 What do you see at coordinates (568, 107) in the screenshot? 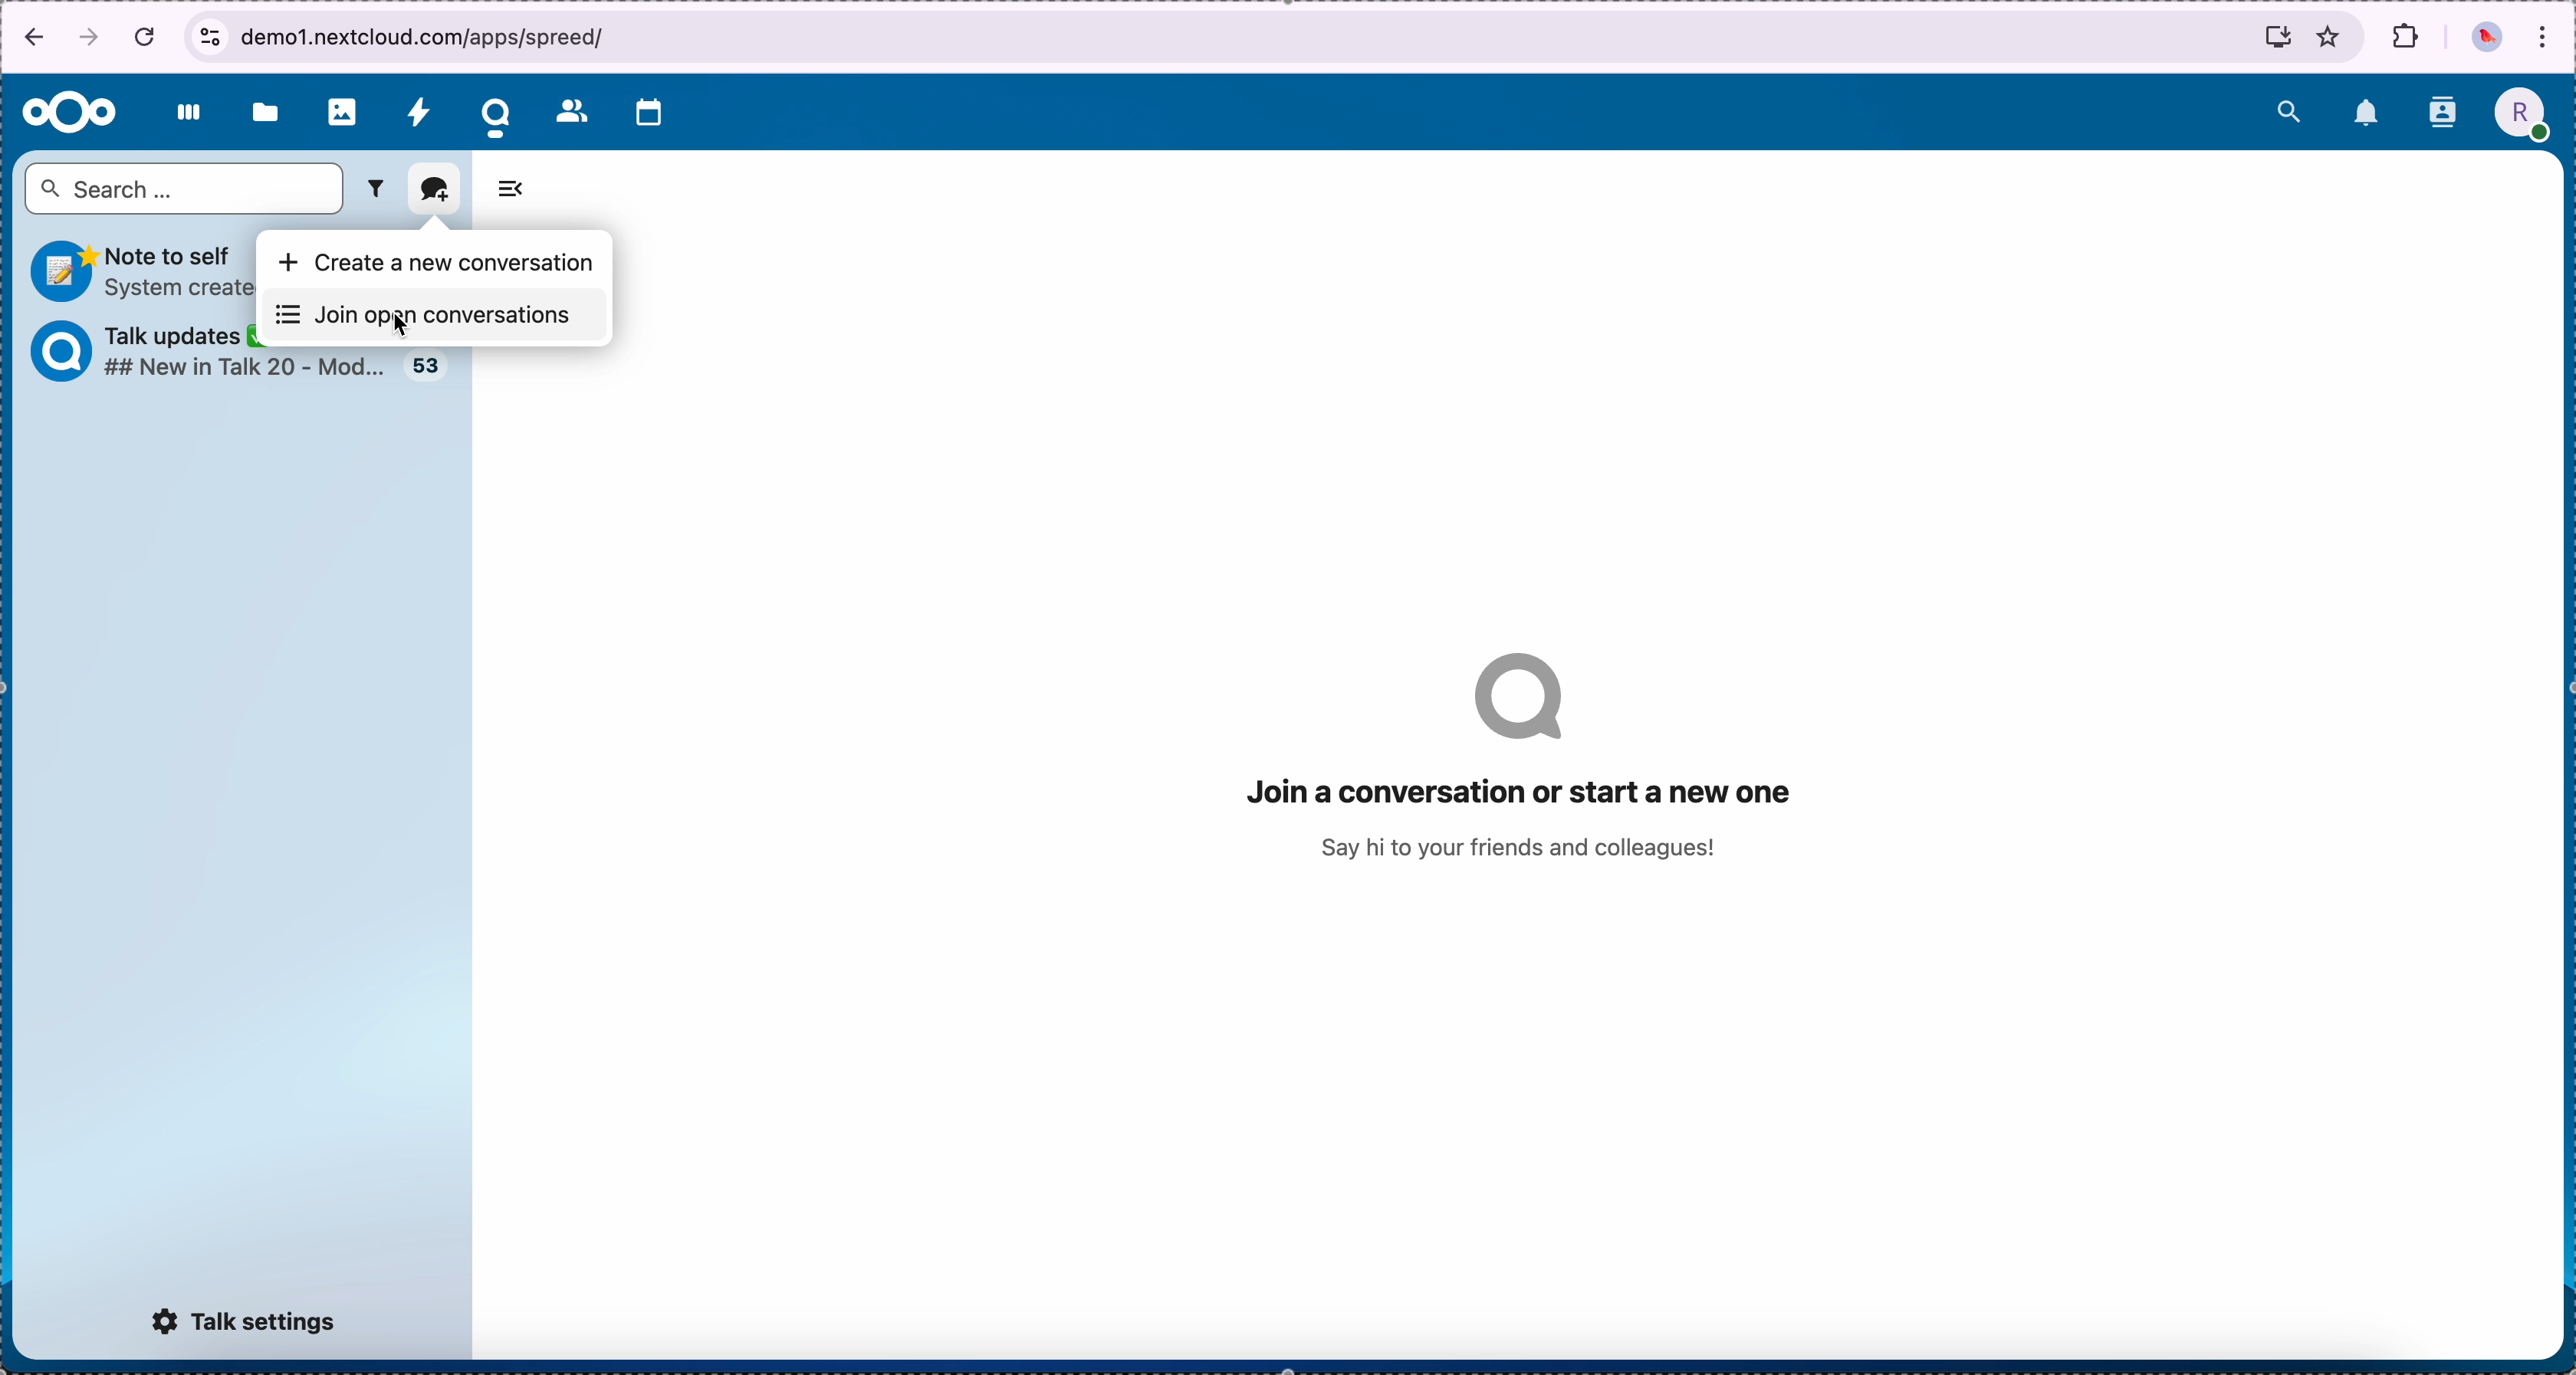
I see `contacts` at bounding box center [568, 107].